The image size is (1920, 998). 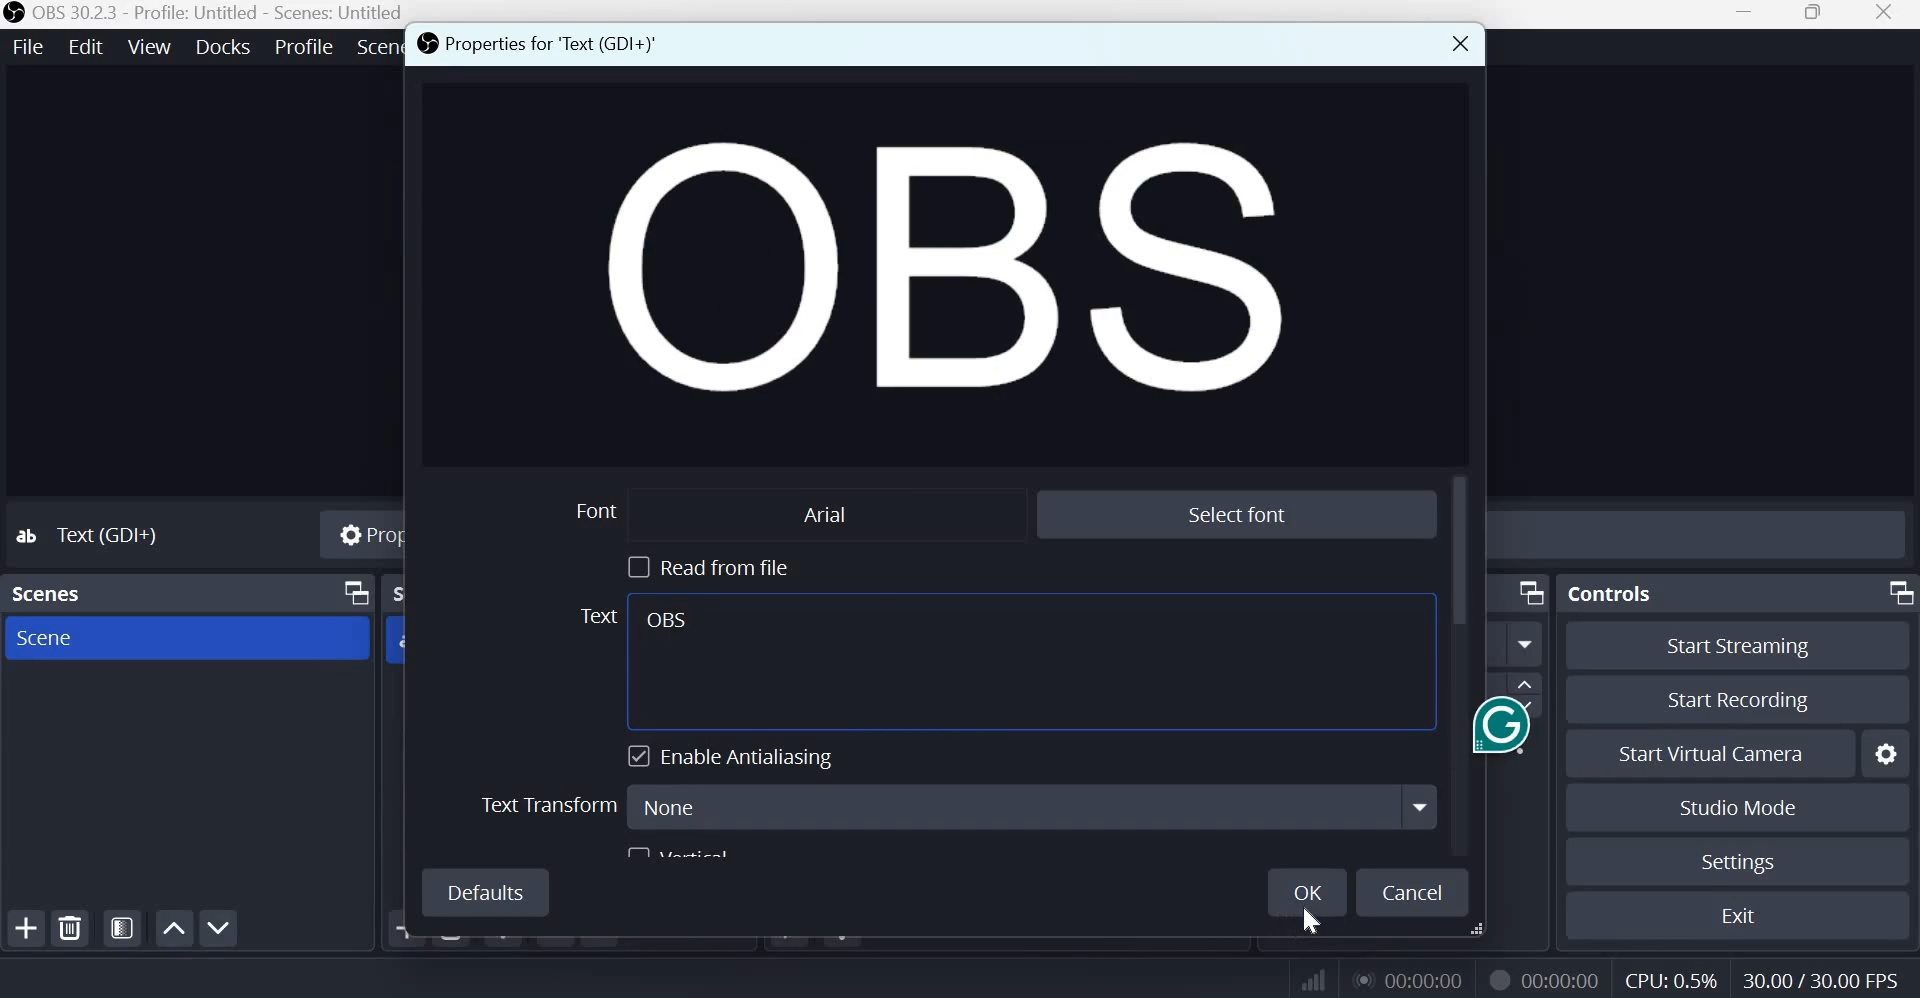 I want to click on Start streaming, so click(x=1738, y=646).